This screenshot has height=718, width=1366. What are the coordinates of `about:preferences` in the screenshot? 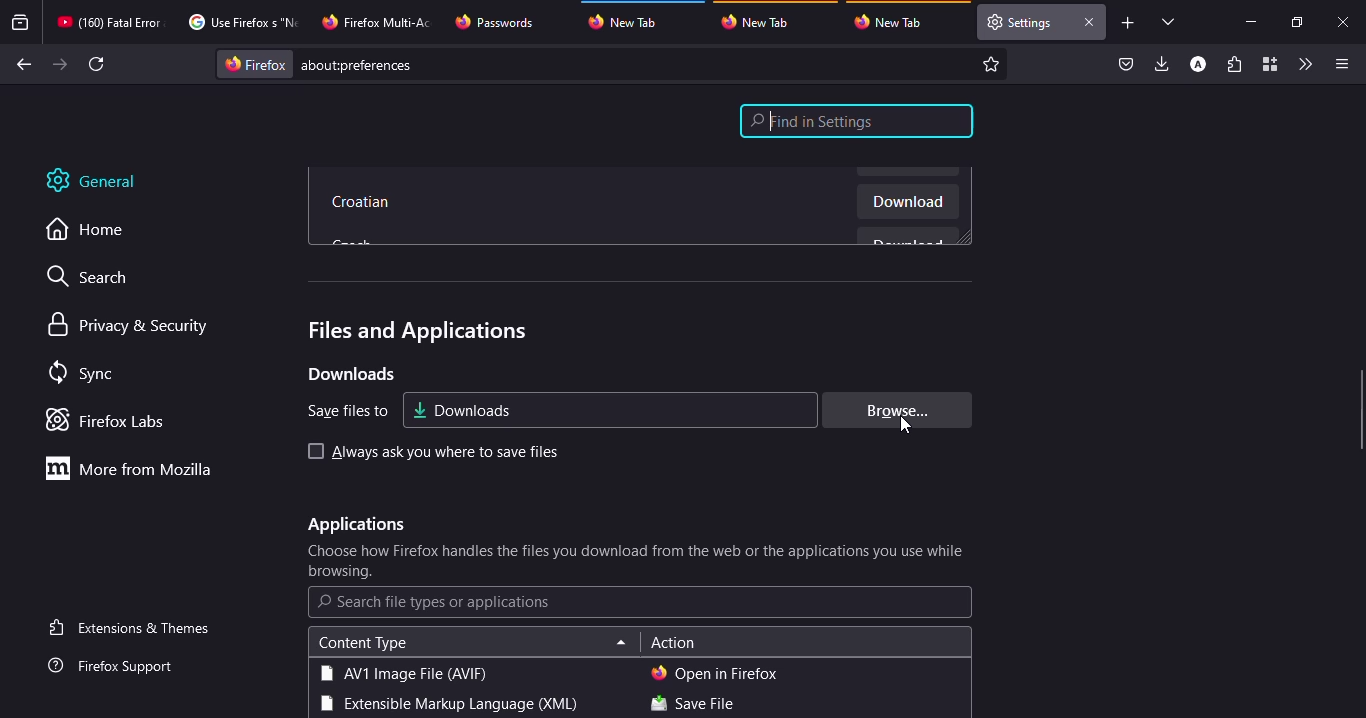 It's located at (614, 64).